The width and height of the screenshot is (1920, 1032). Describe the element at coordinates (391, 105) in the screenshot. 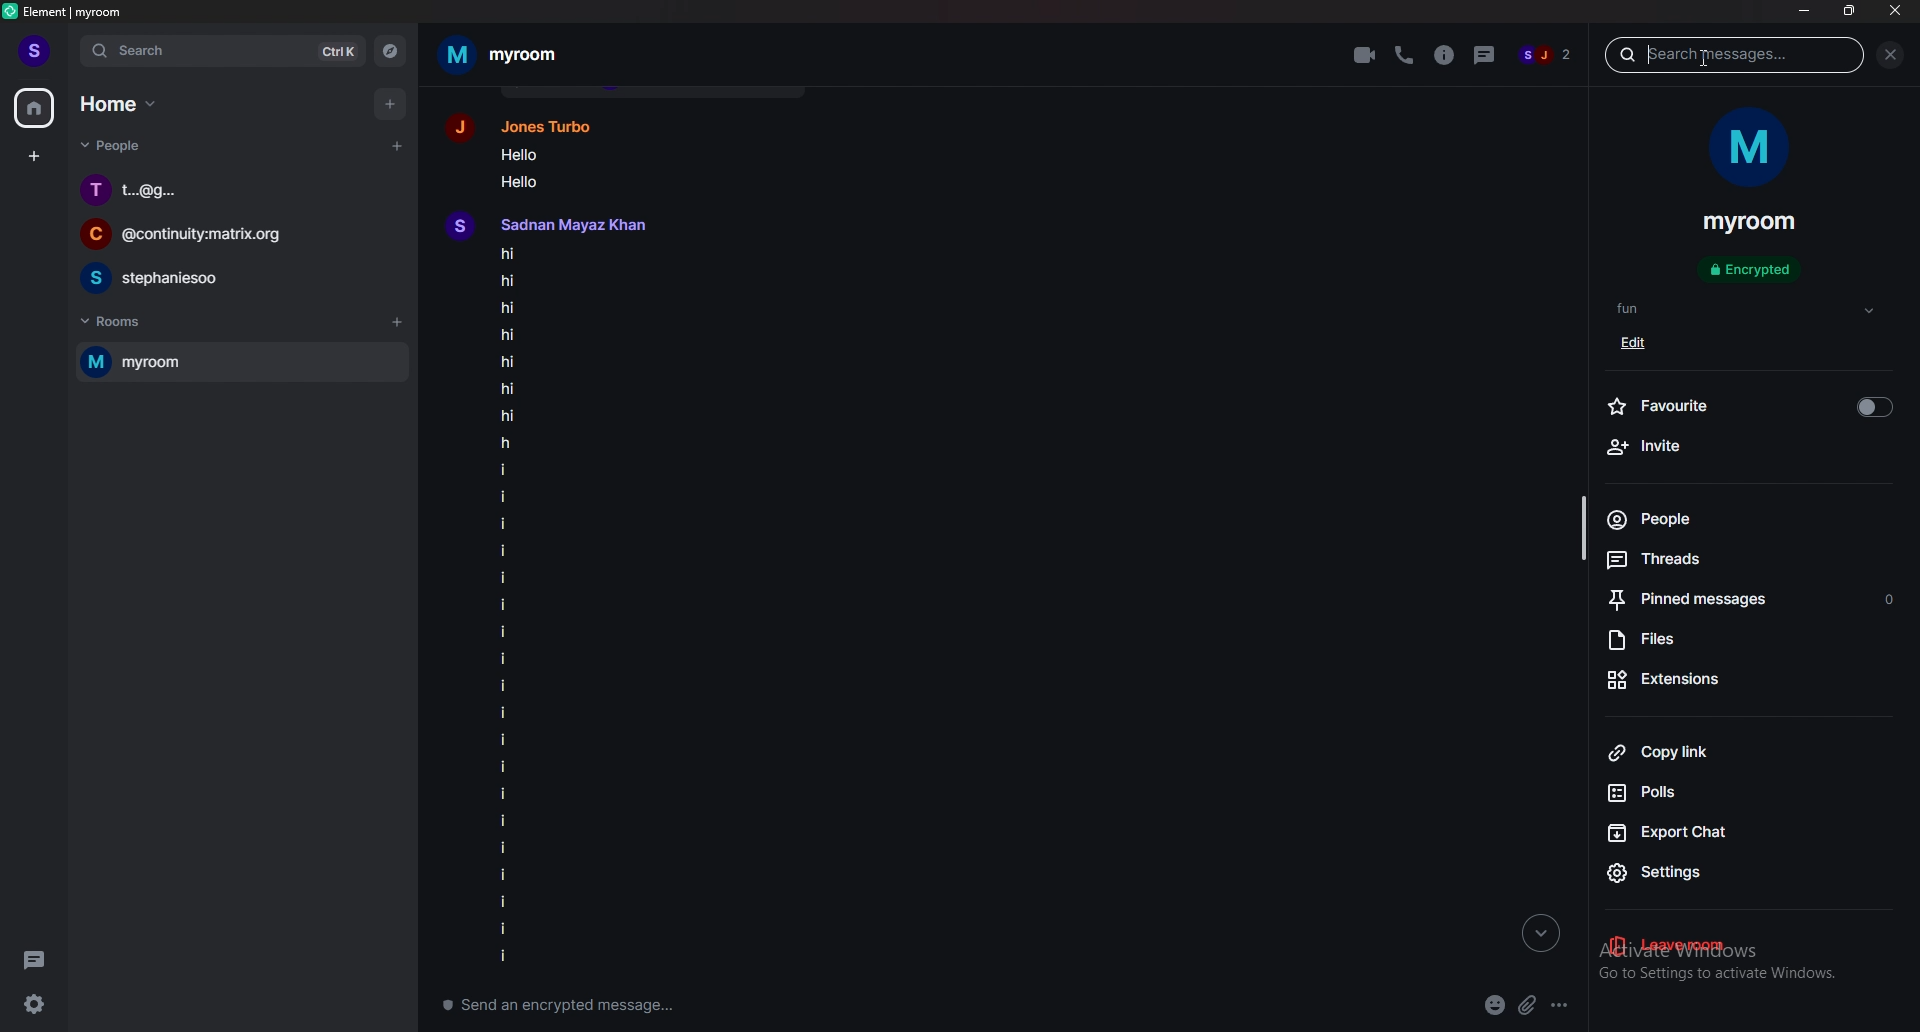

I see `add` at that location.